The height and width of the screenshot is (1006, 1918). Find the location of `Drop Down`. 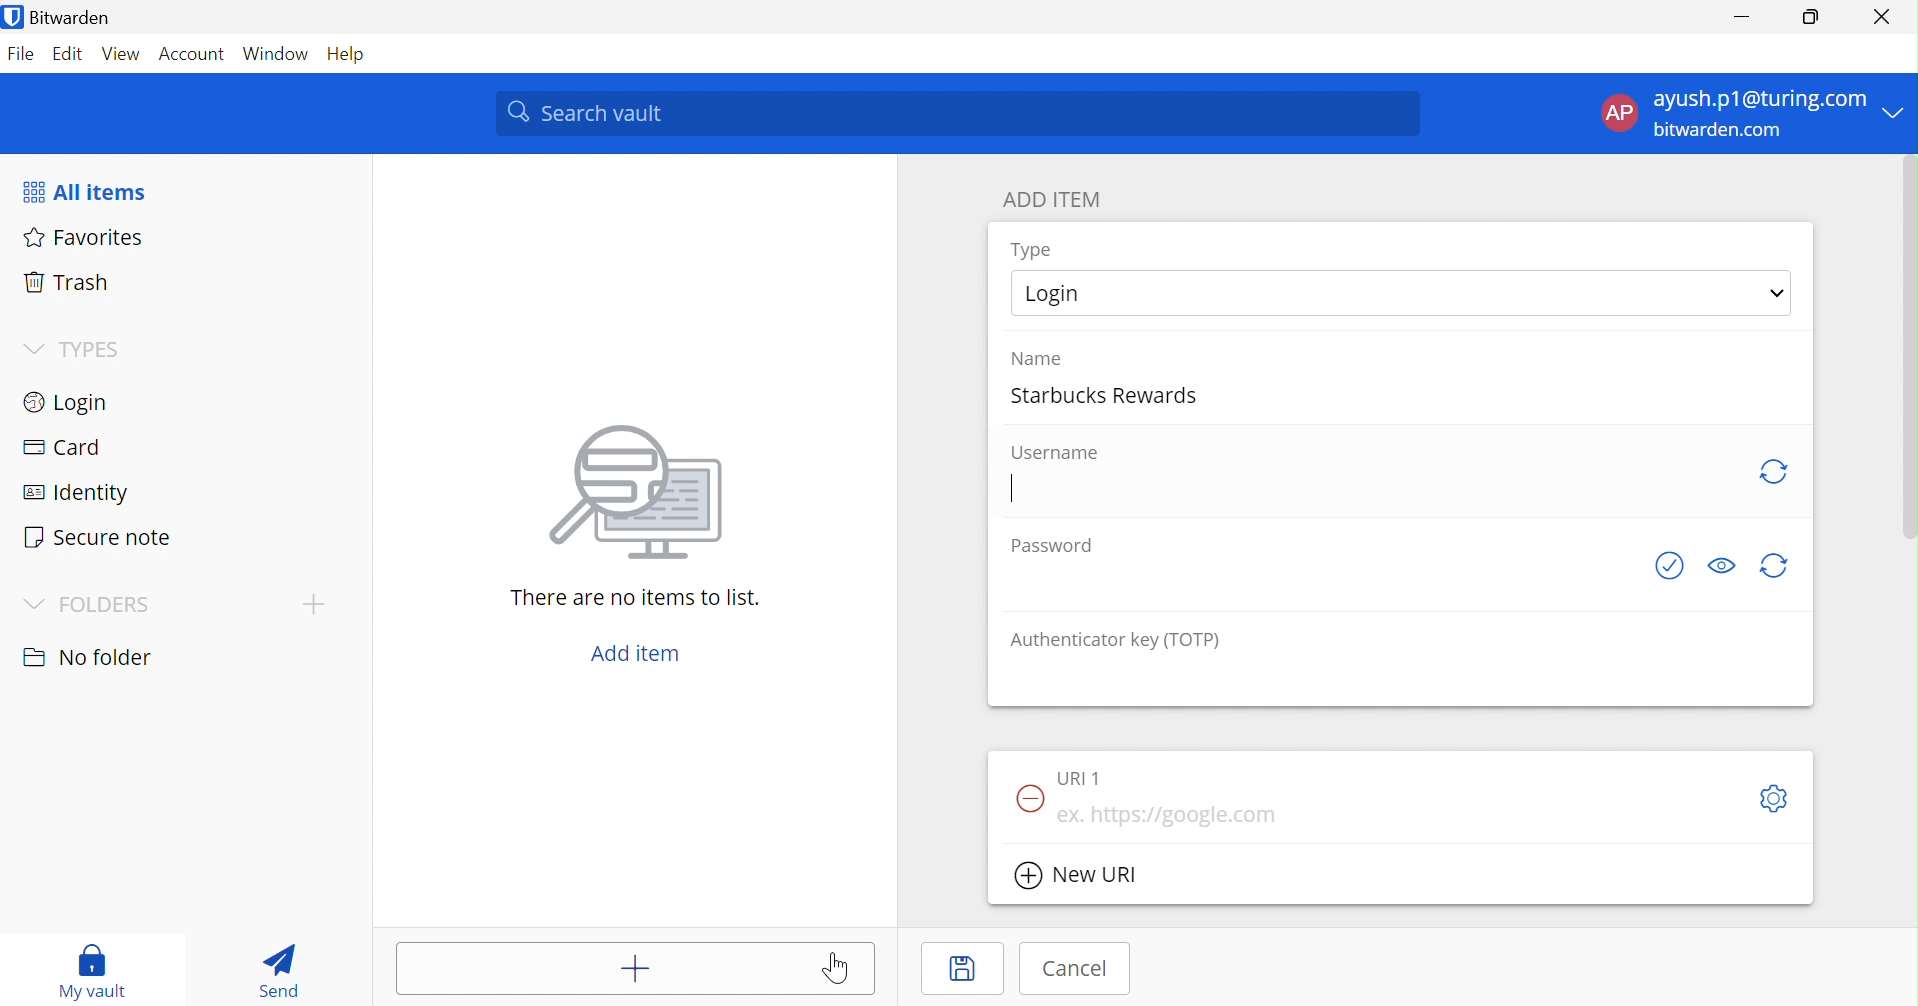

Drop Down is located at coordinates (1898, 111).